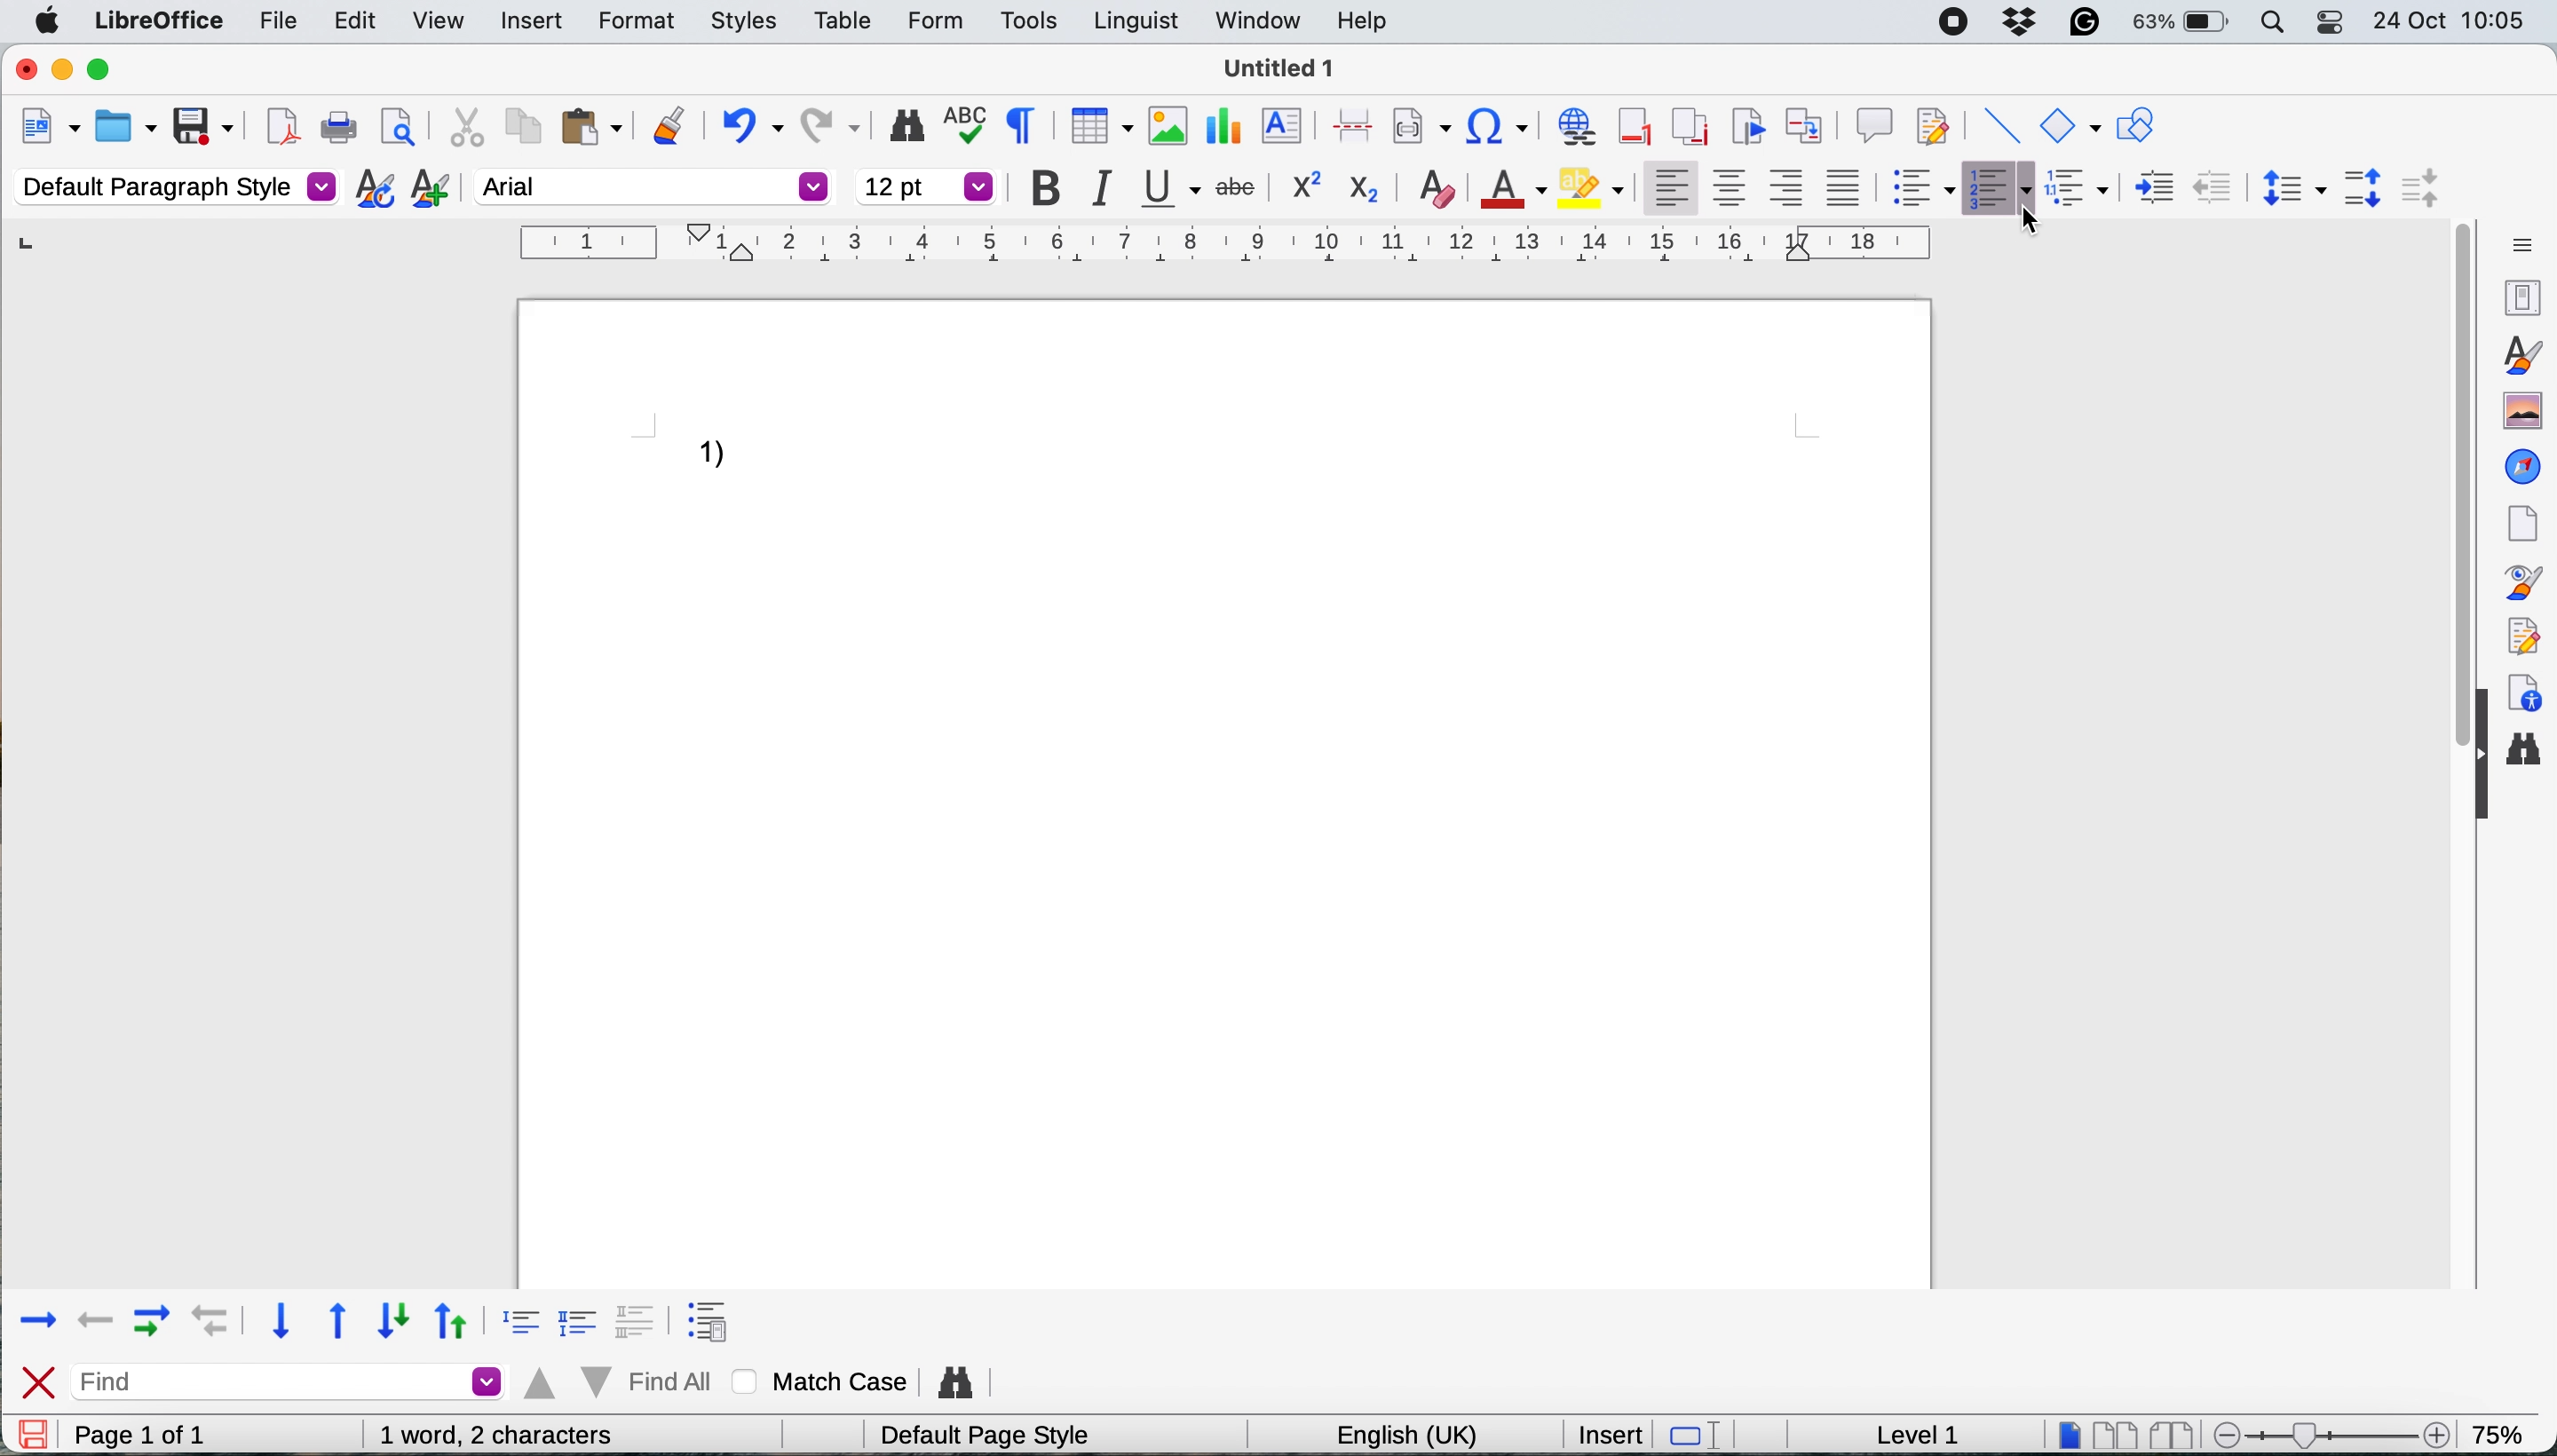 The image size is (2557, 1456). I want to click on page 1 of 1, so click(172, 1435).